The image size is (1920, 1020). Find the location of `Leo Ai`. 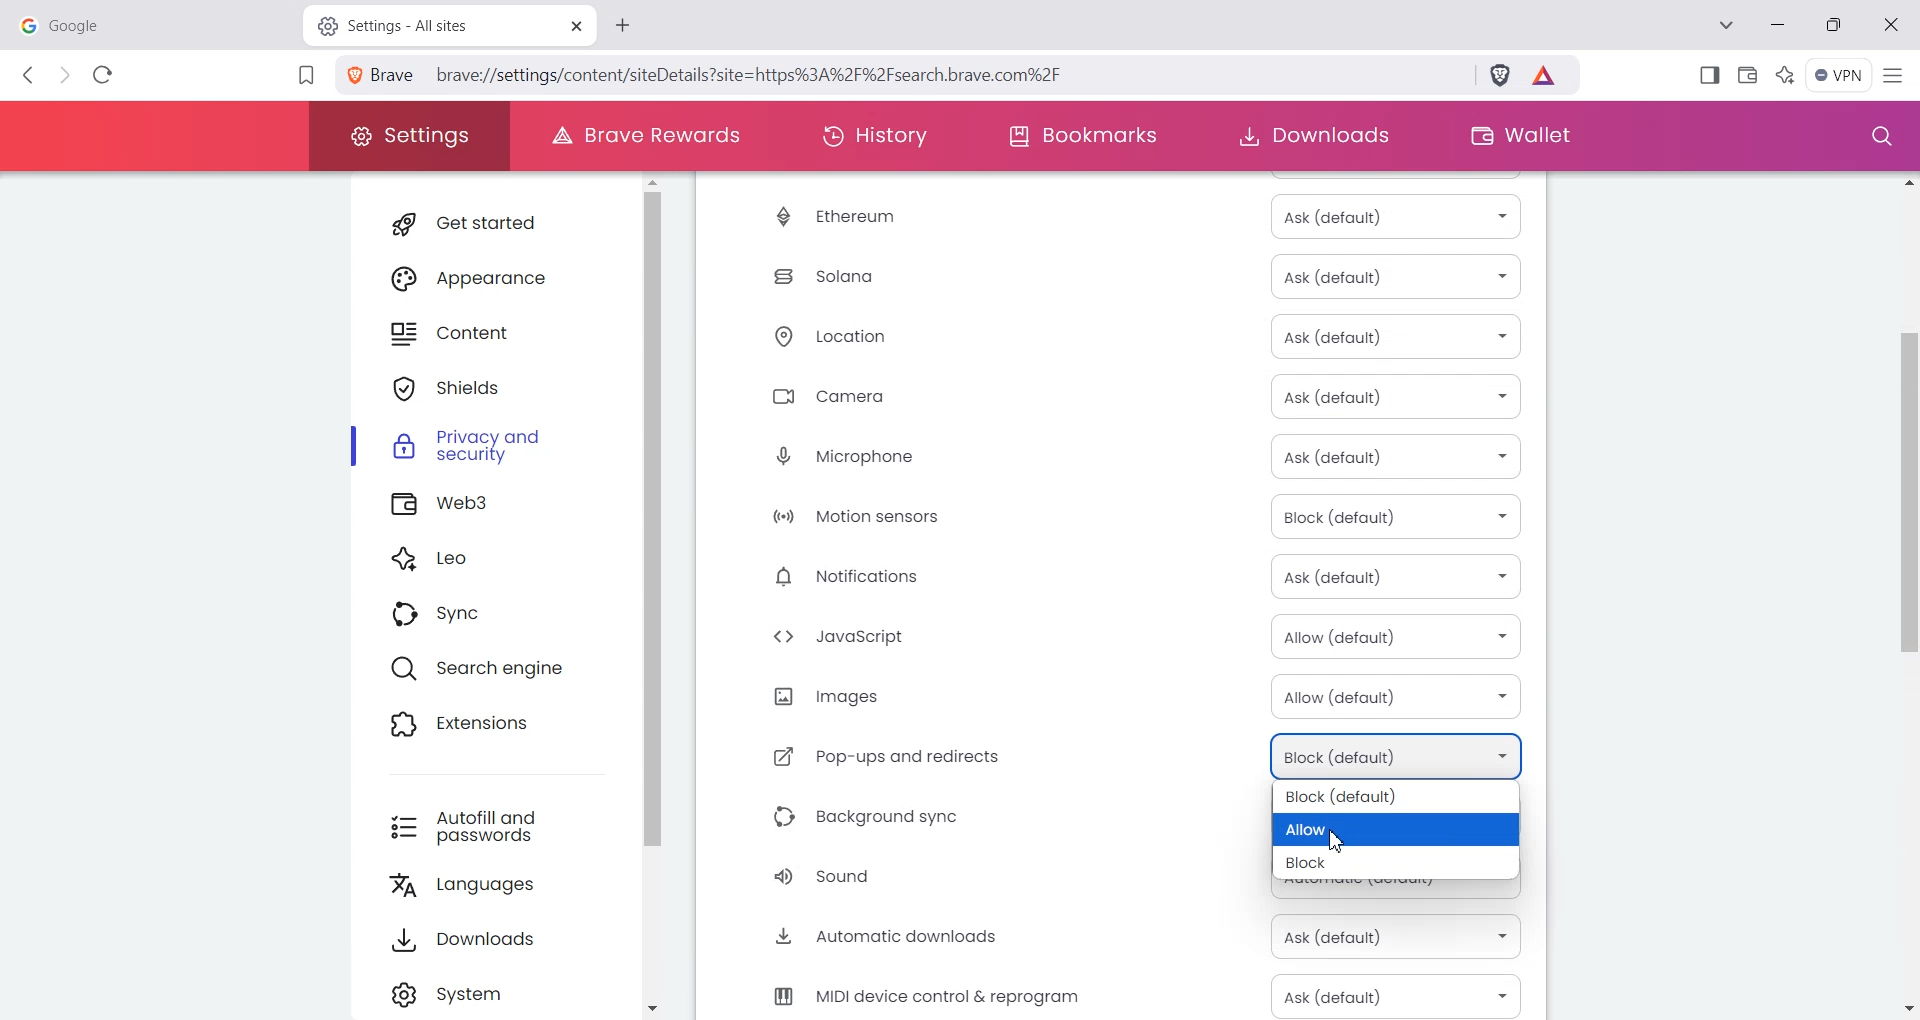

Leo Ai is located at coordinates (1785, 73).